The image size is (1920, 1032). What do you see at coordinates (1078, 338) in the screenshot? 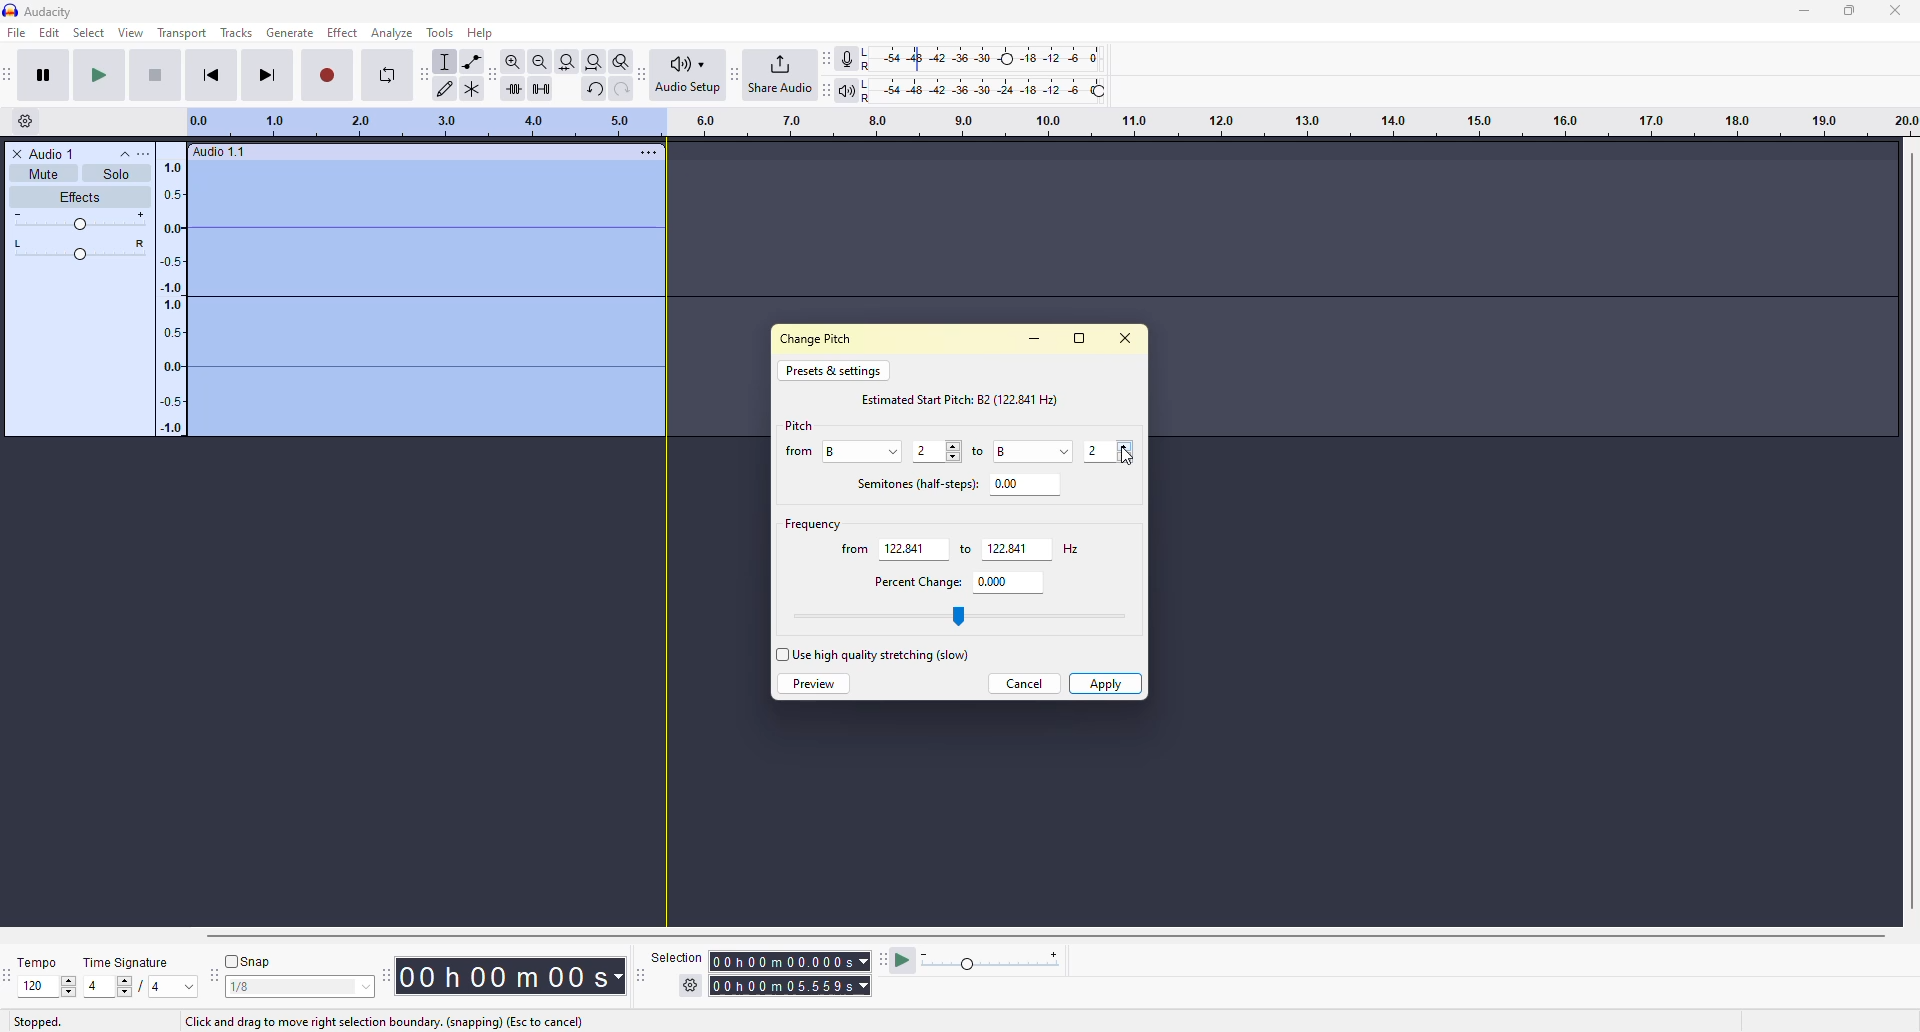
I see `maximize` at bounding box center [1078, 338].